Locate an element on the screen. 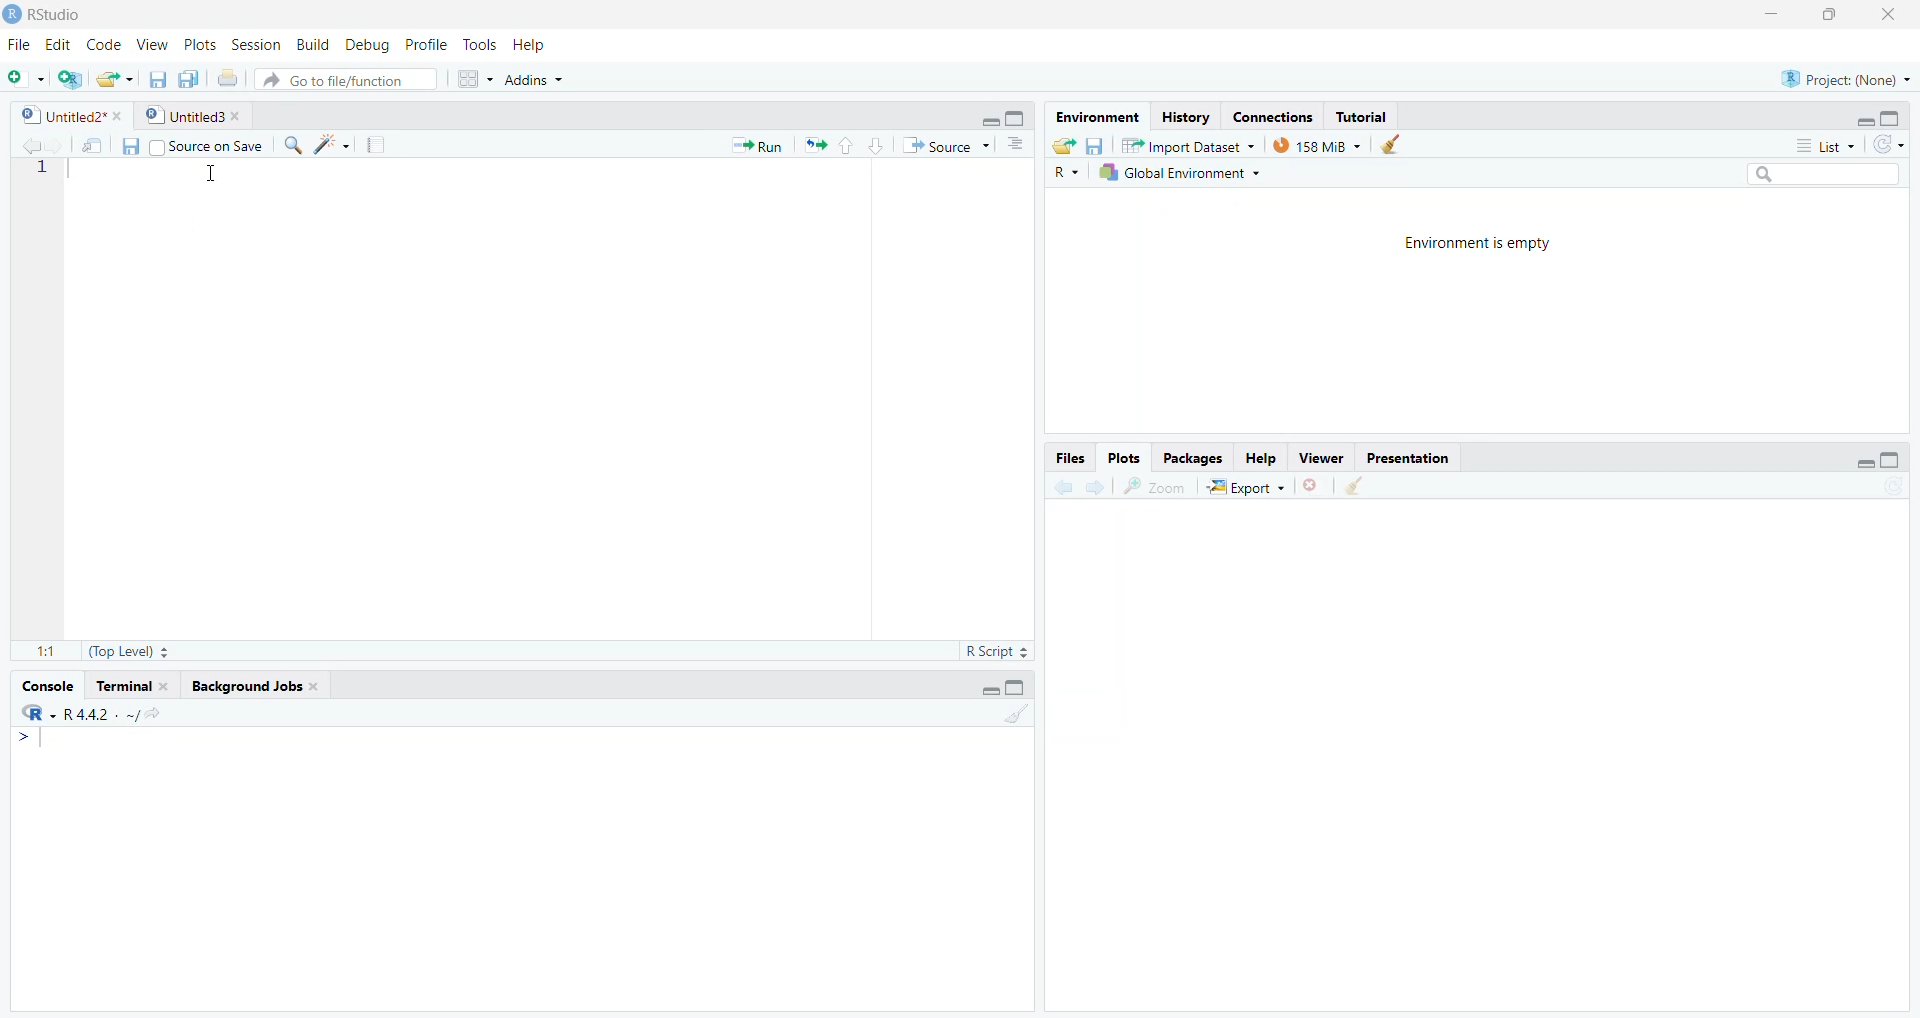 The width and height of the screenshot is (1920, 1018). * Run is located at coordinates (755, 143).